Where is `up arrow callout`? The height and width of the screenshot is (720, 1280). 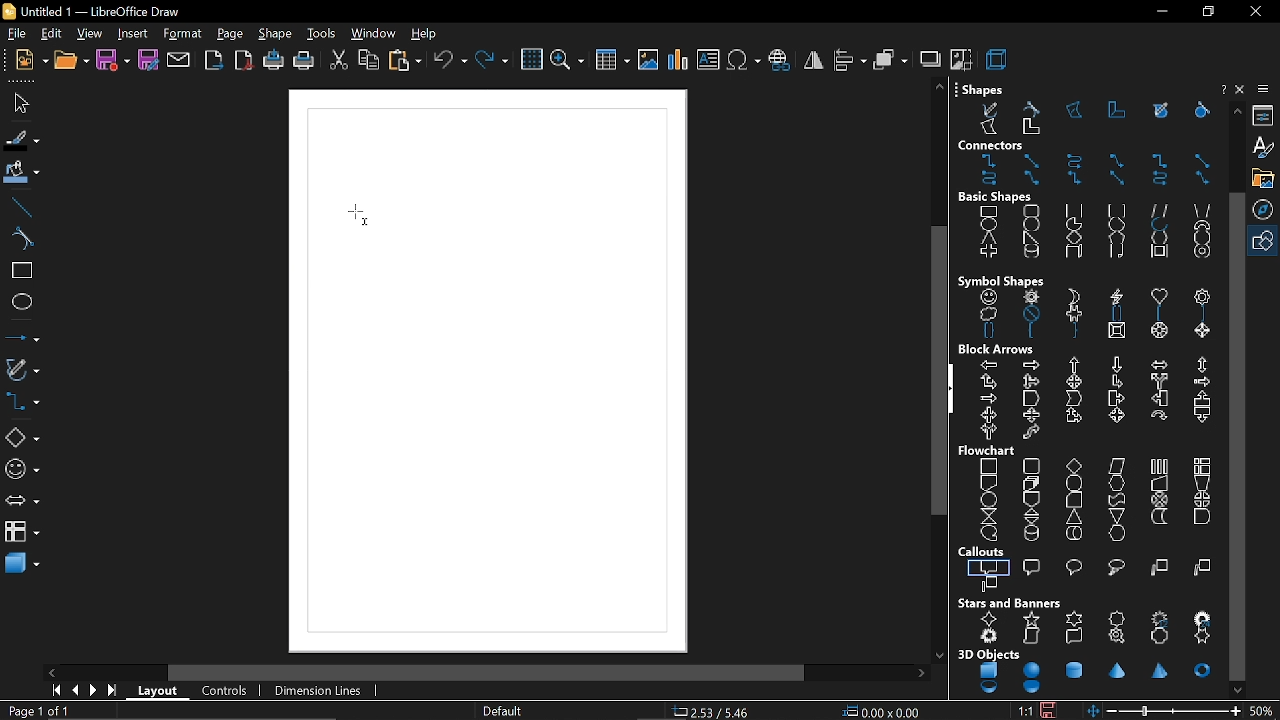
up arrow callout is located at coordinates (1199, 399).